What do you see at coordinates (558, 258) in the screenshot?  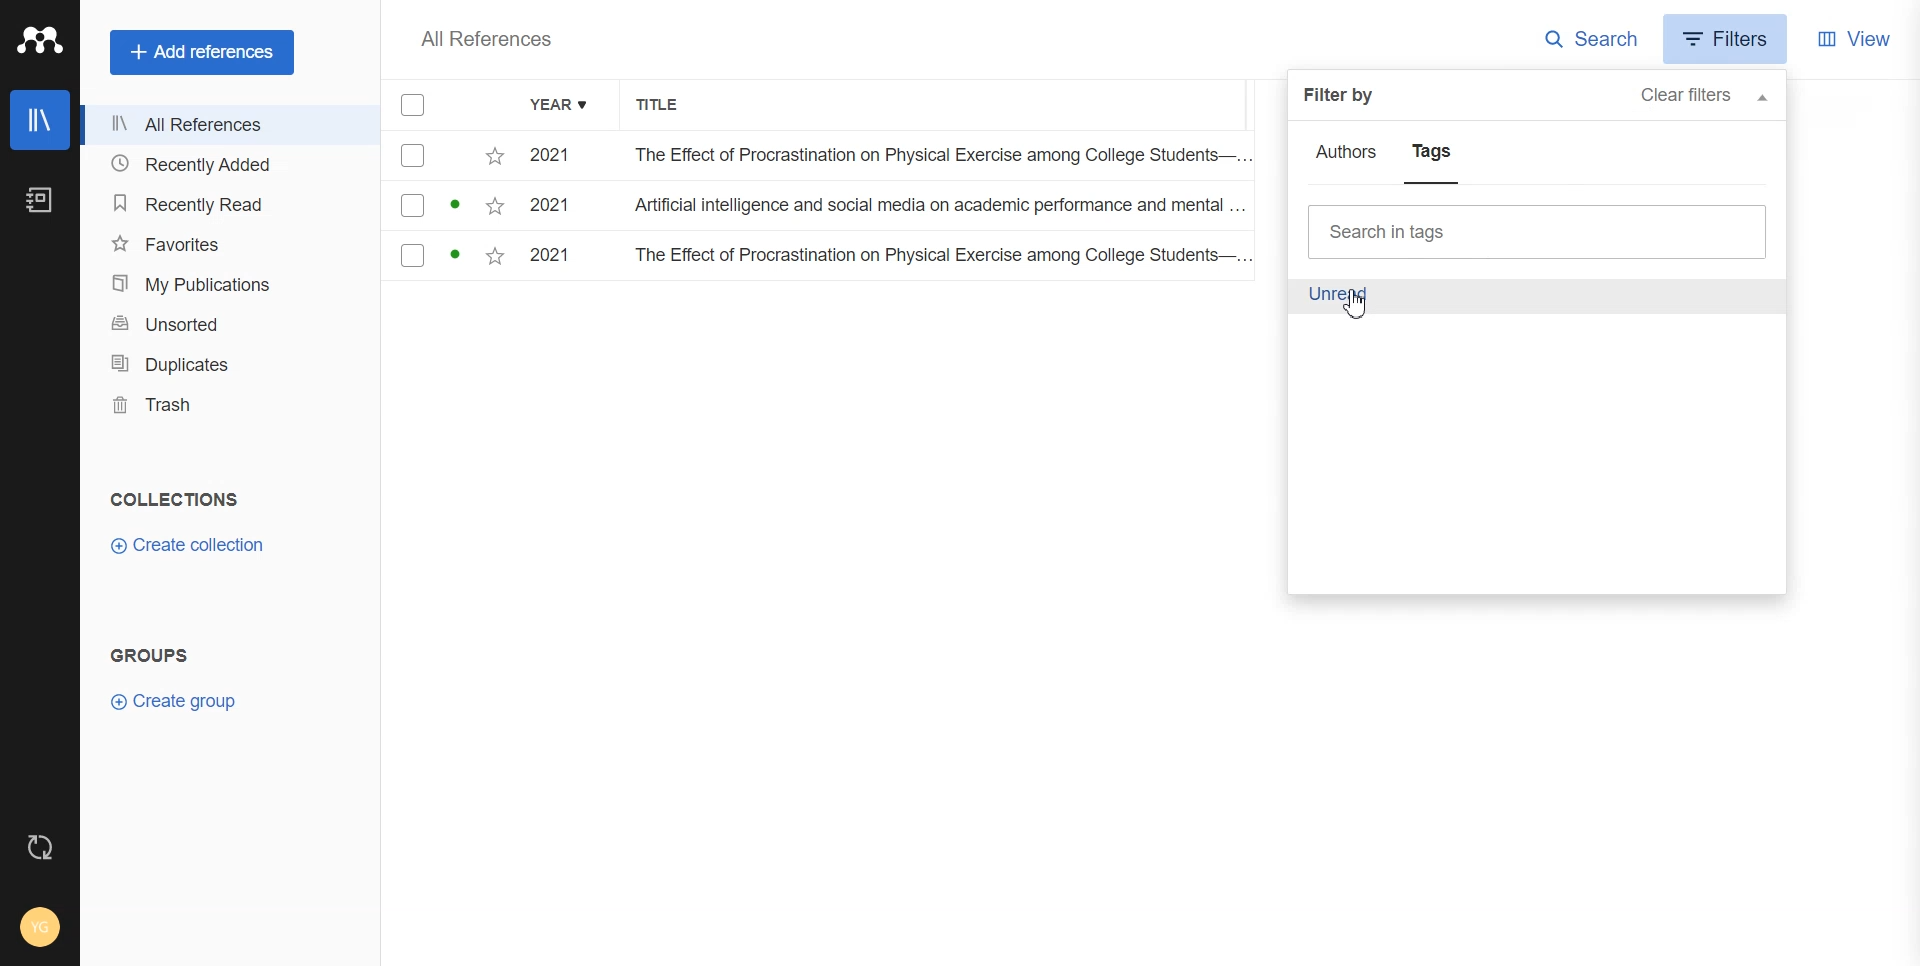 I see `2021` at bounding box center [558, 258].